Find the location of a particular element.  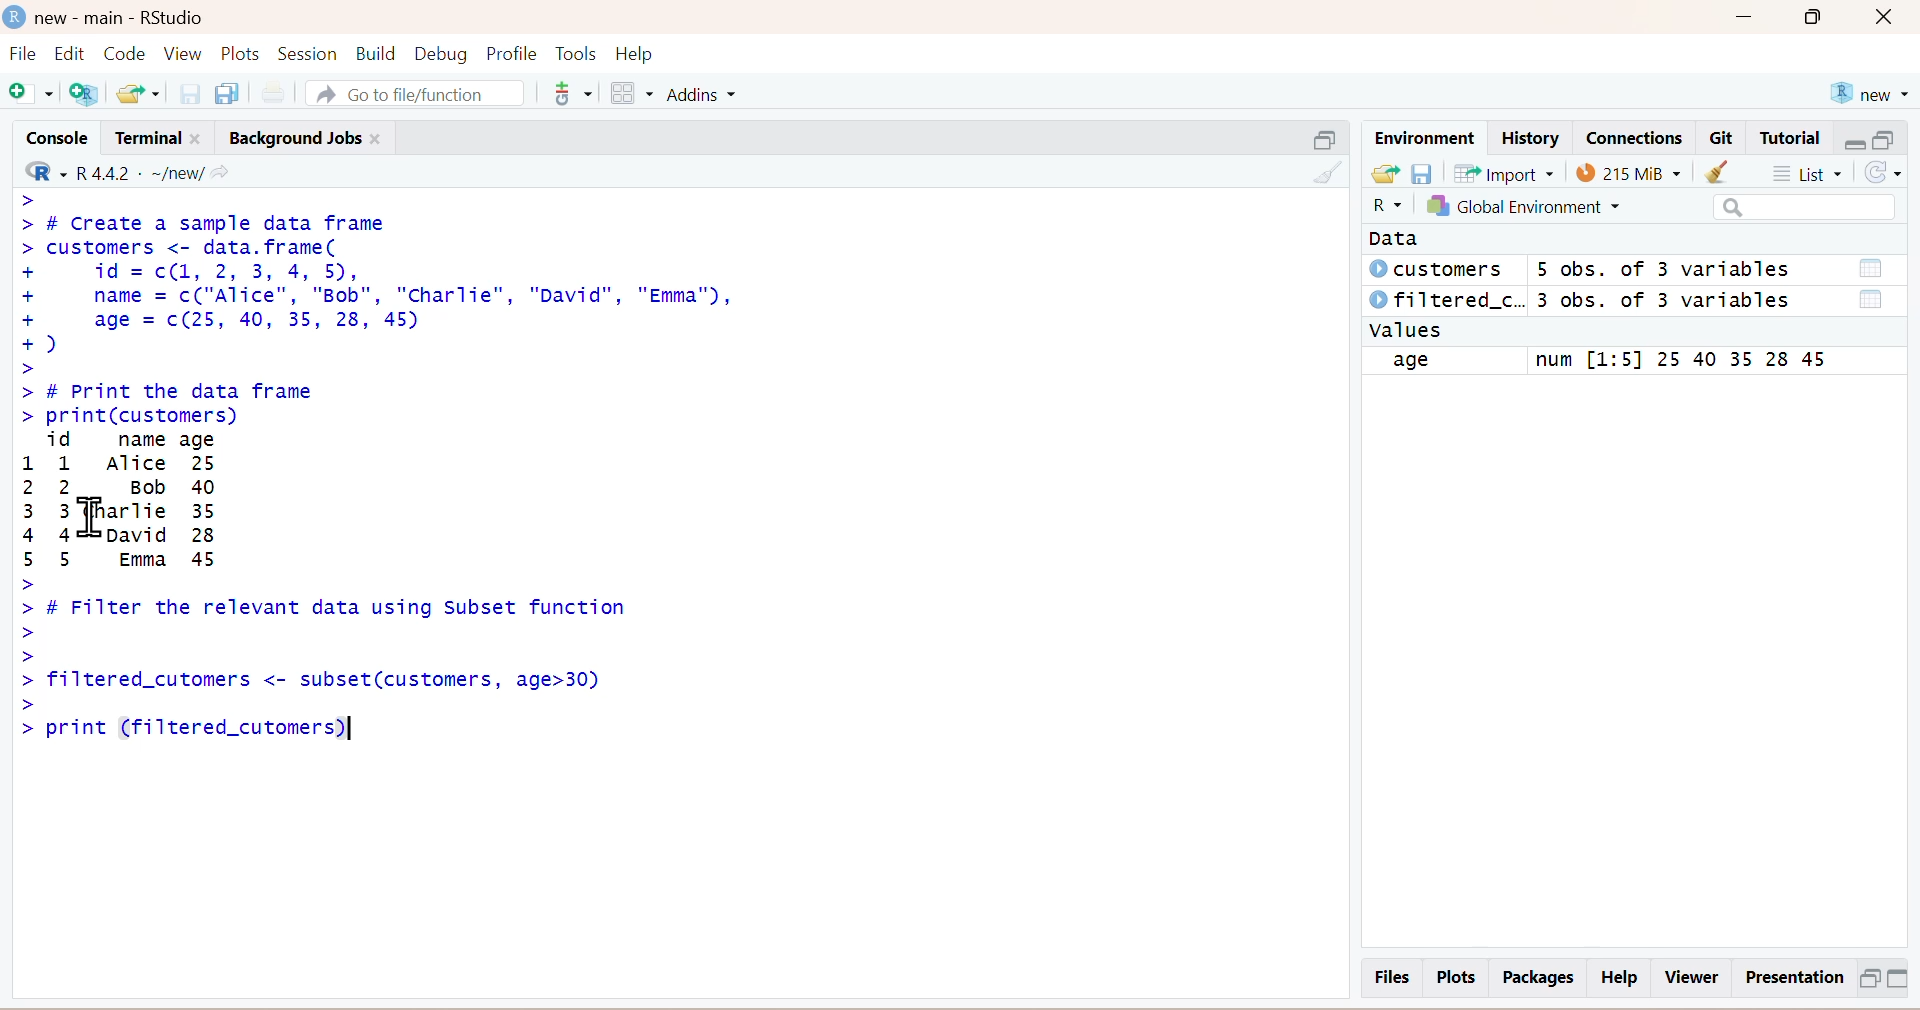

Plots is located at coordinates (243, 53).